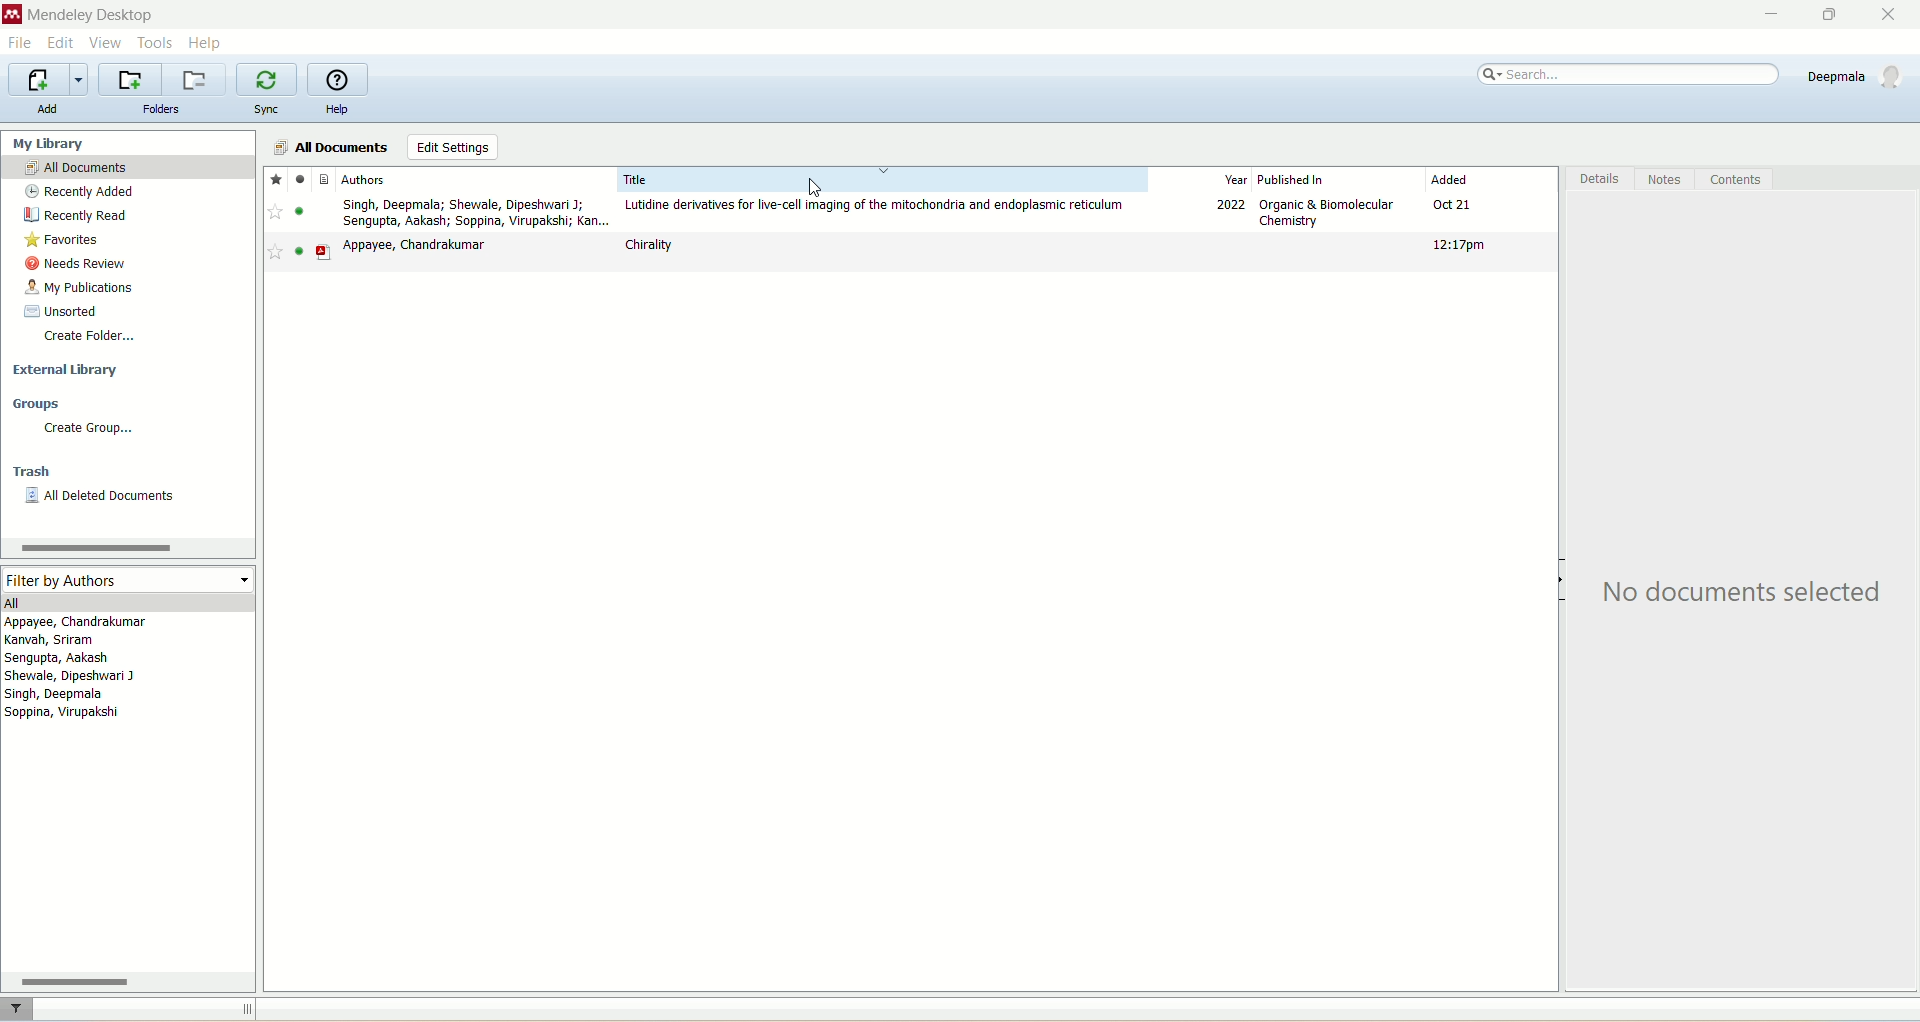 The width and height of the screenshot is (1920, 1022). What do you see at coordinates (328, 147) in the screenshot?
I see `all documents` at bounding box center [328, 147].